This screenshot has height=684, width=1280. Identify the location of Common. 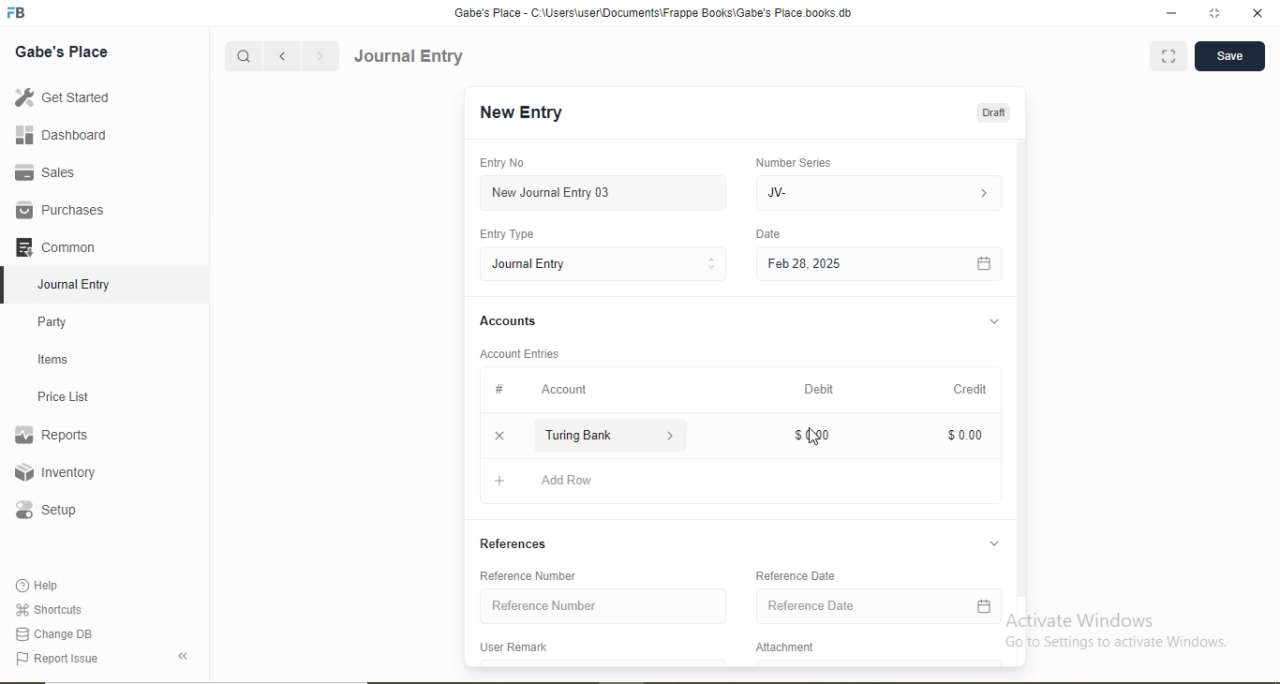
(54, 246).